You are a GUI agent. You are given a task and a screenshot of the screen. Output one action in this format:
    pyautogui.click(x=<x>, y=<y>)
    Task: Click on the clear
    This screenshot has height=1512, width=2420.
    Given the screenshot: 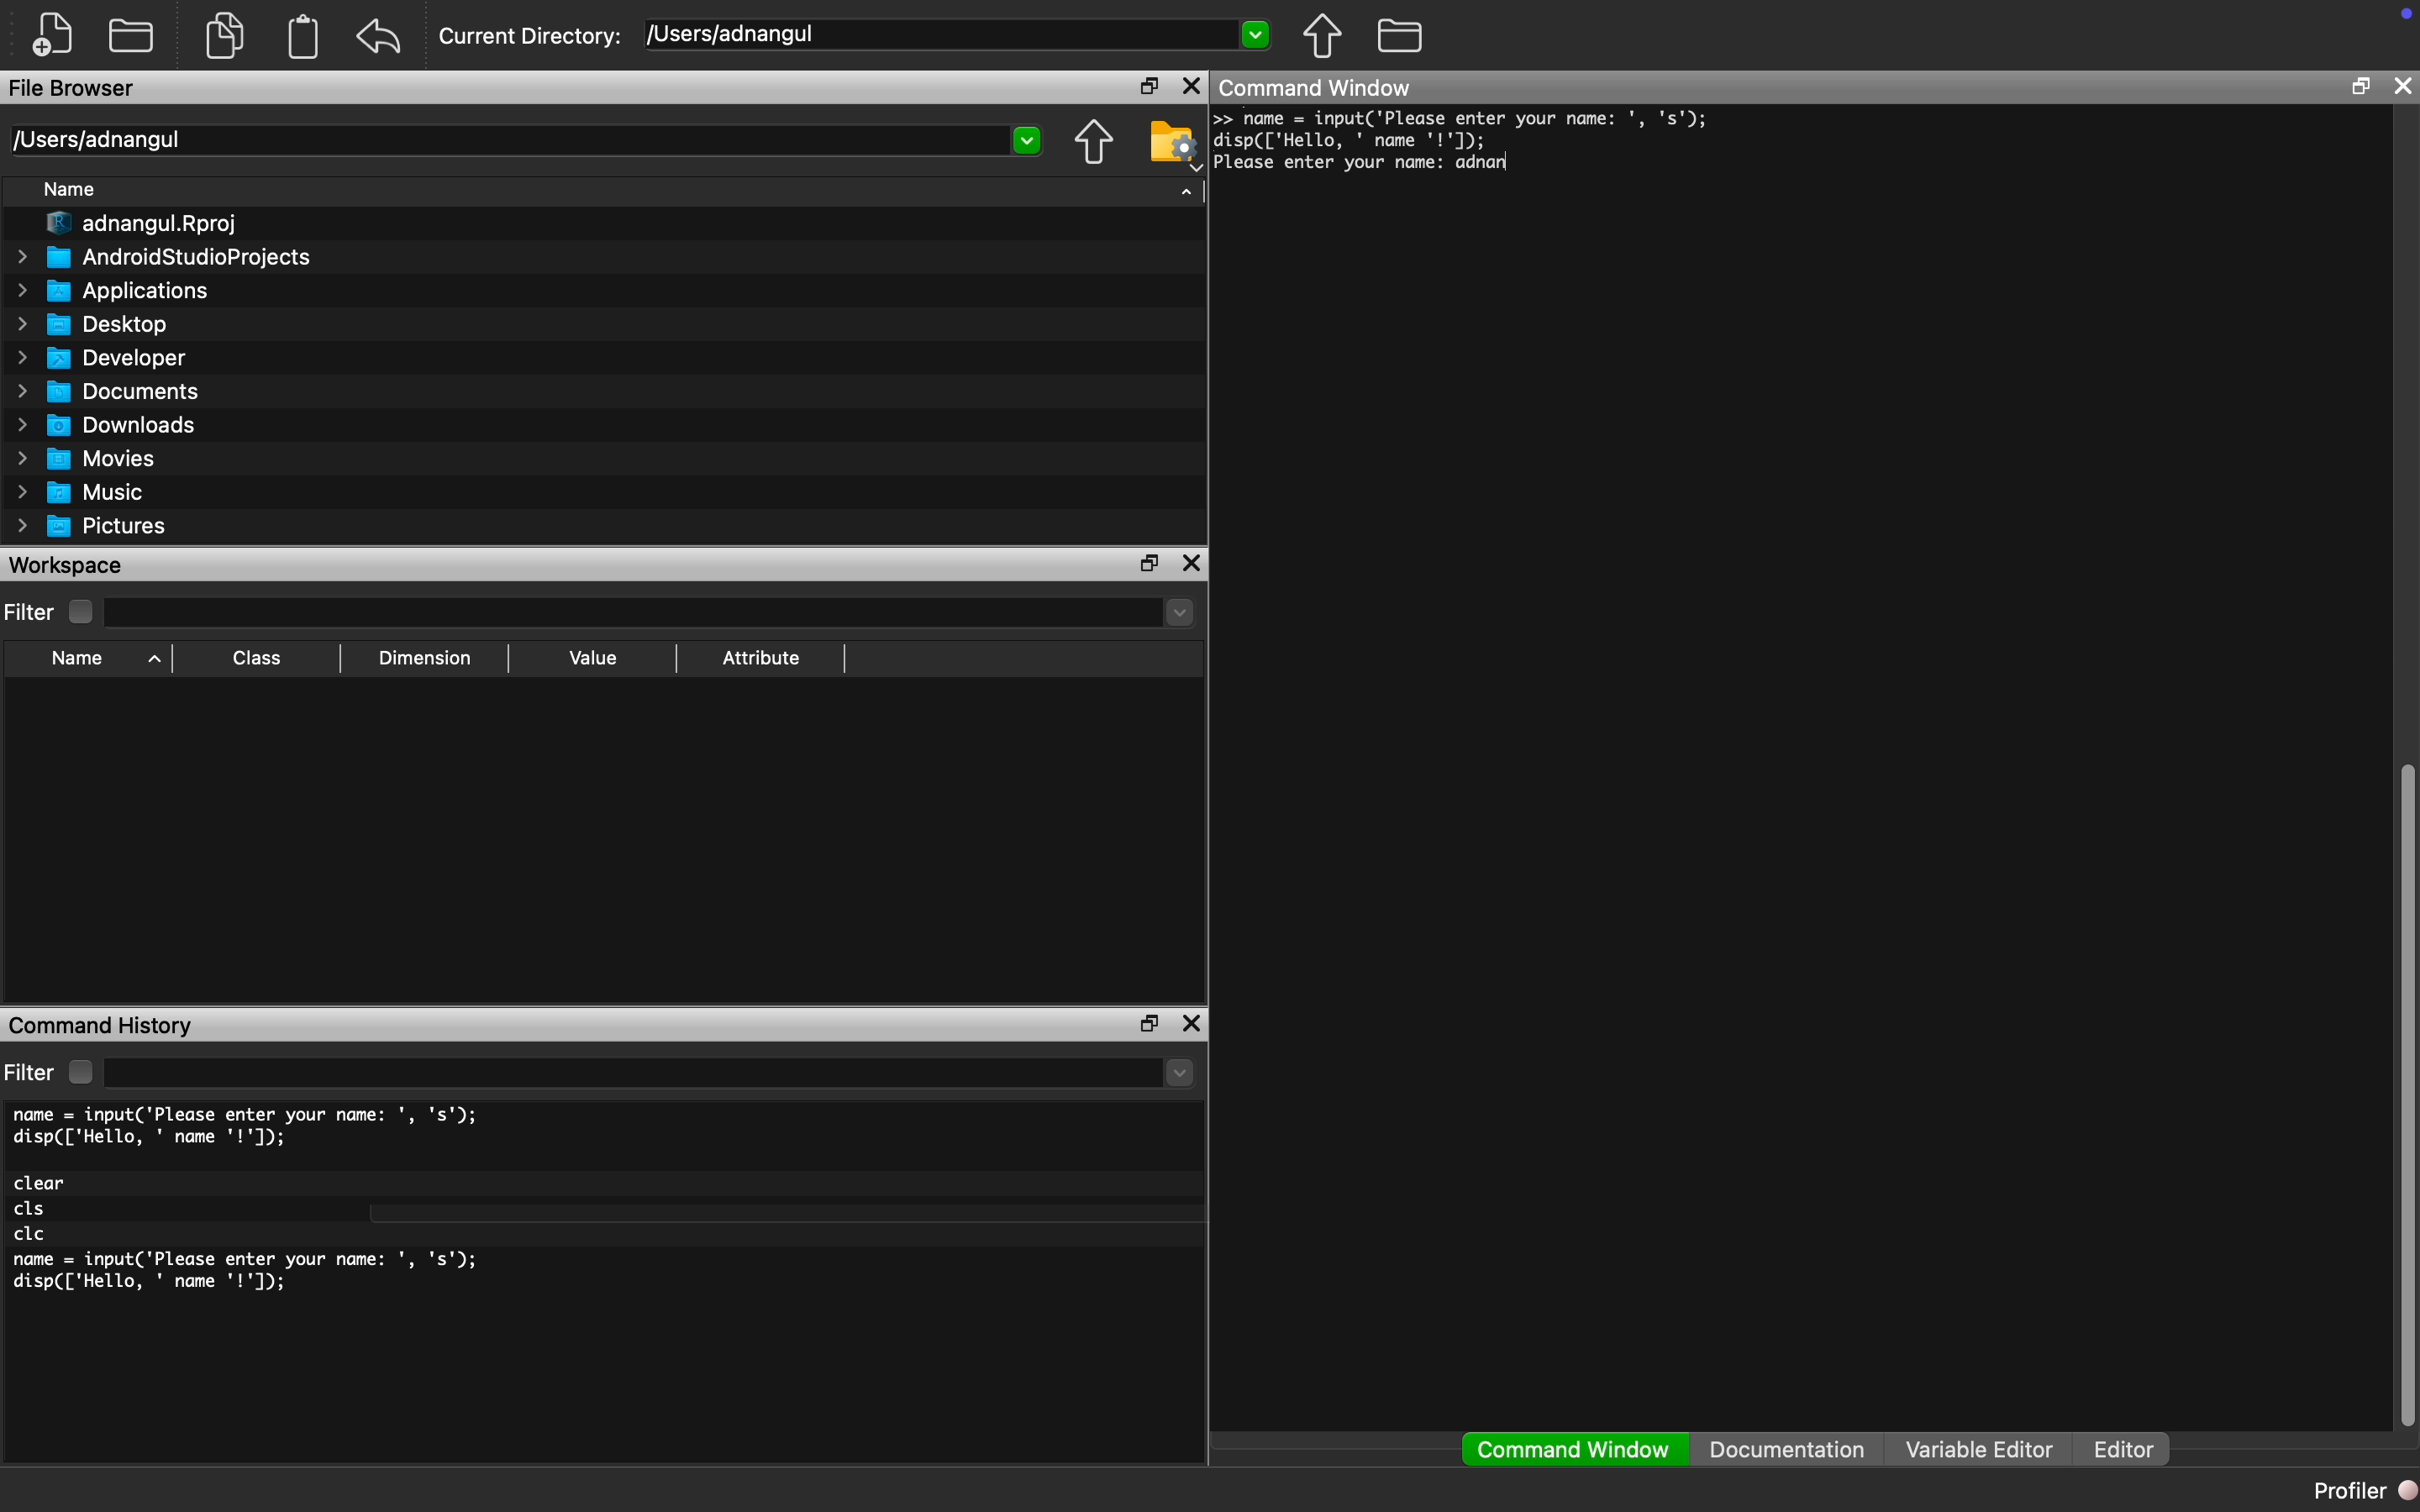 What is the action you would take?
    pyautogui.click(x=42, y=1183)
    